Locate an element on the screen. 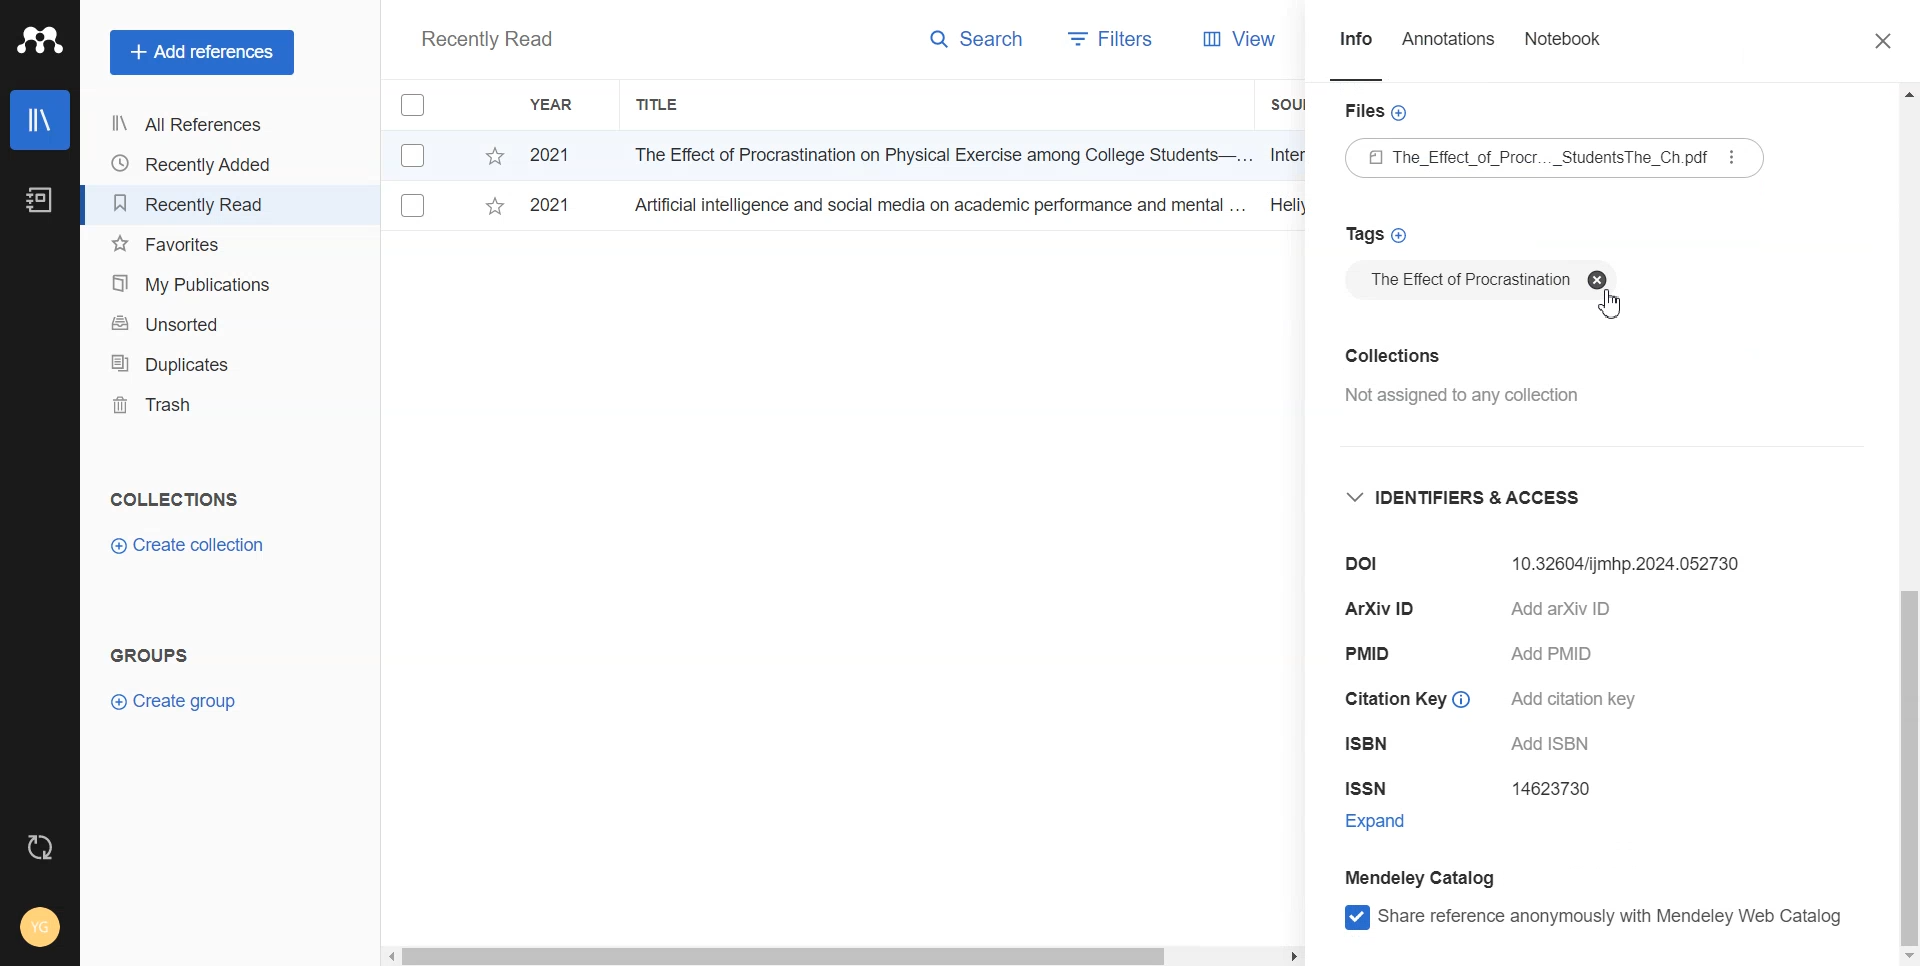 The image size is (1920, 966). PMID Add PMID is located at coordinates (1478, 657).